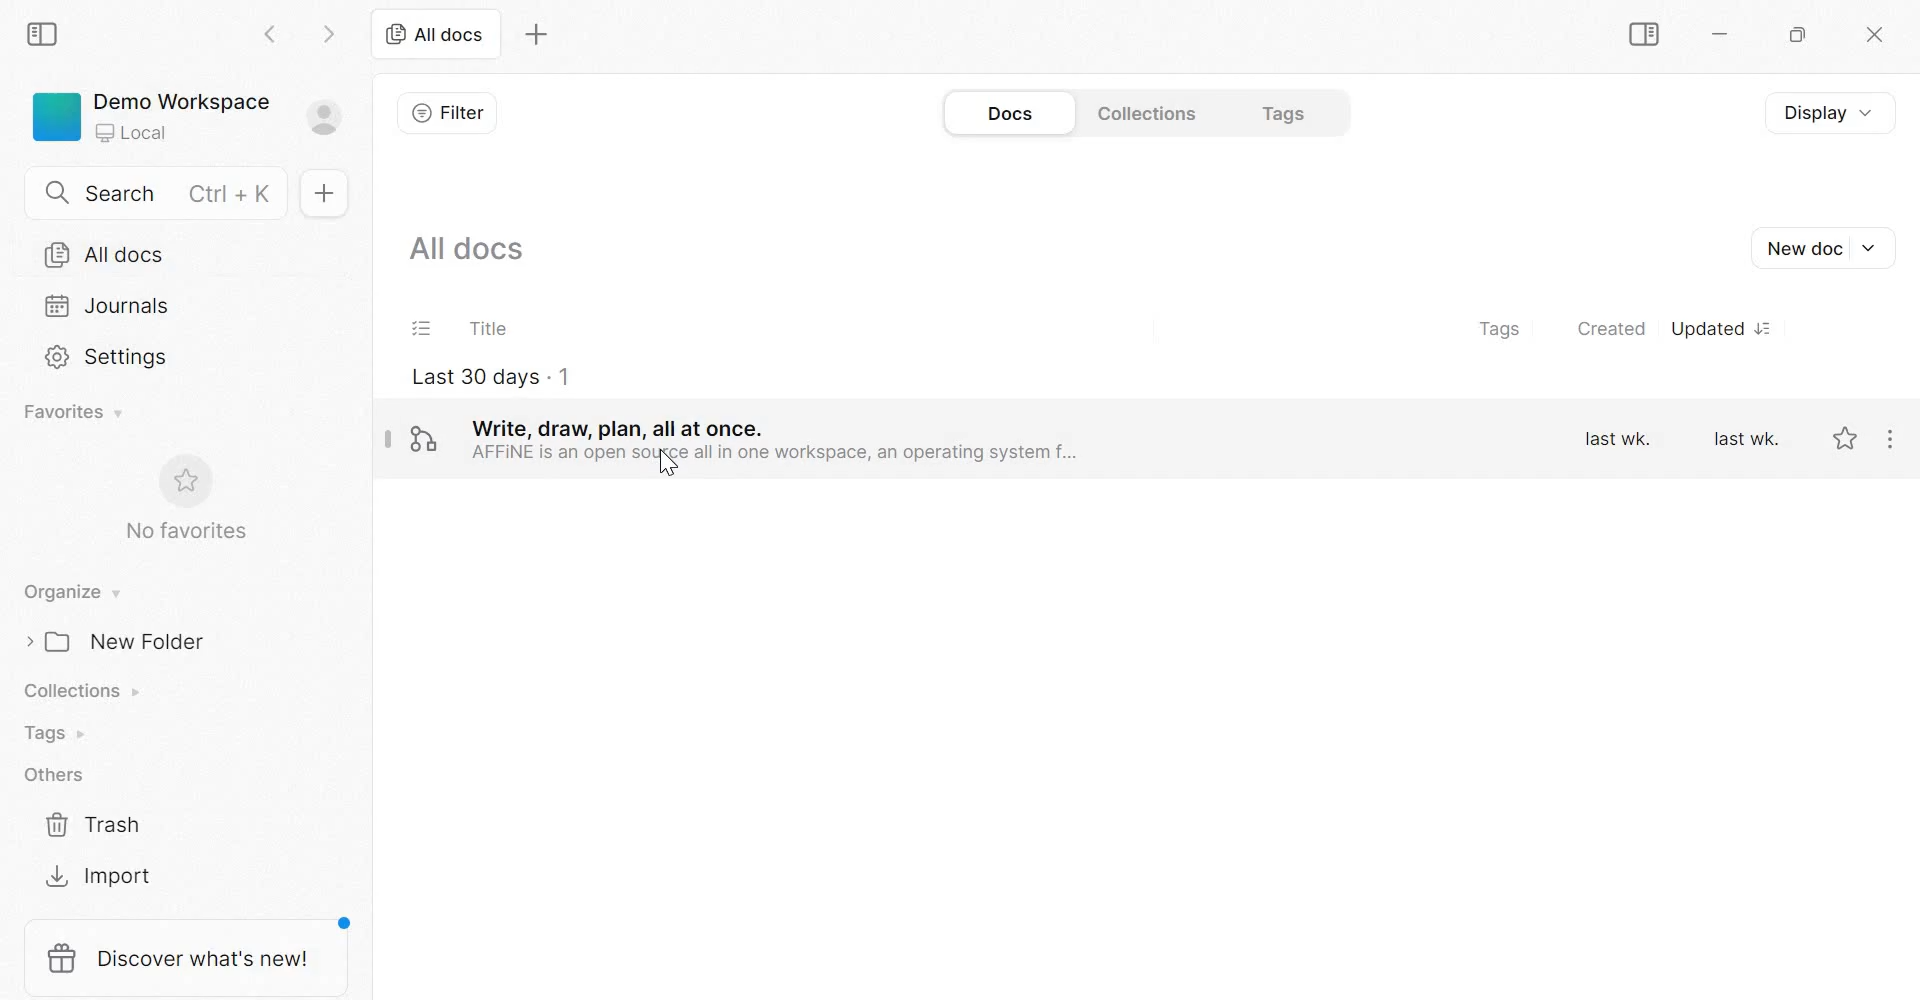  Describe the element at coordinates (425, 439) in the screenshot. I see `Edgeless mode` at that location.